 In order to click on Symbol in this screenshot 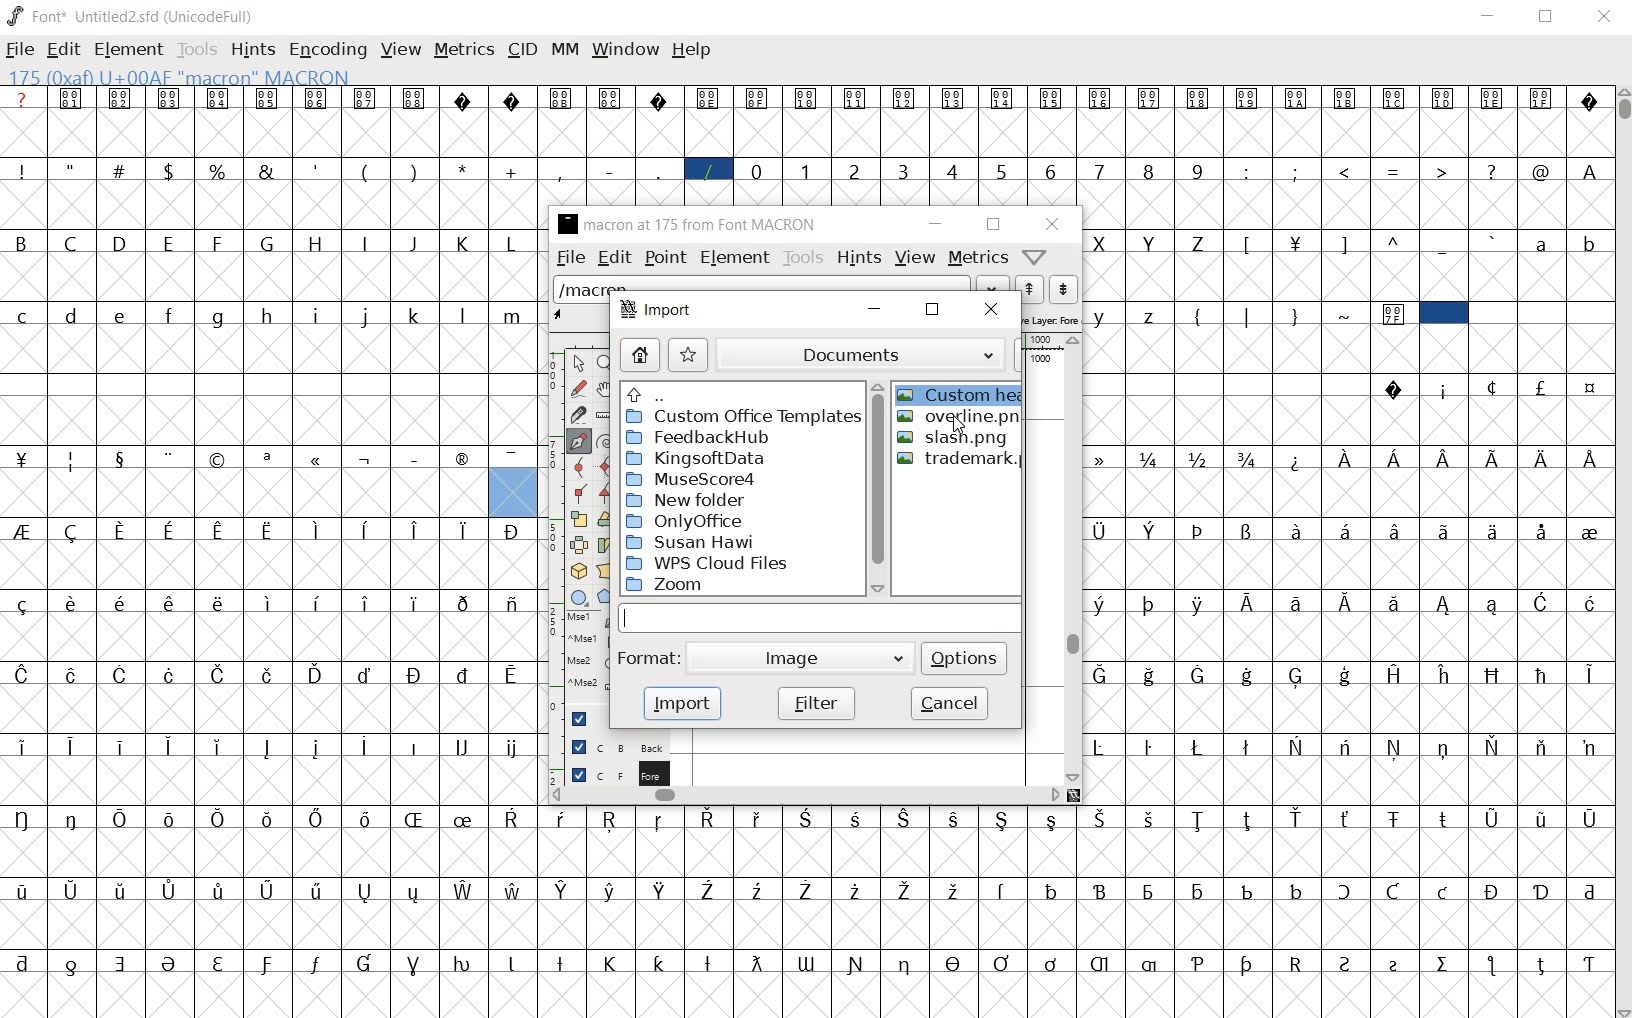, I will do `click(1395, 529)`.